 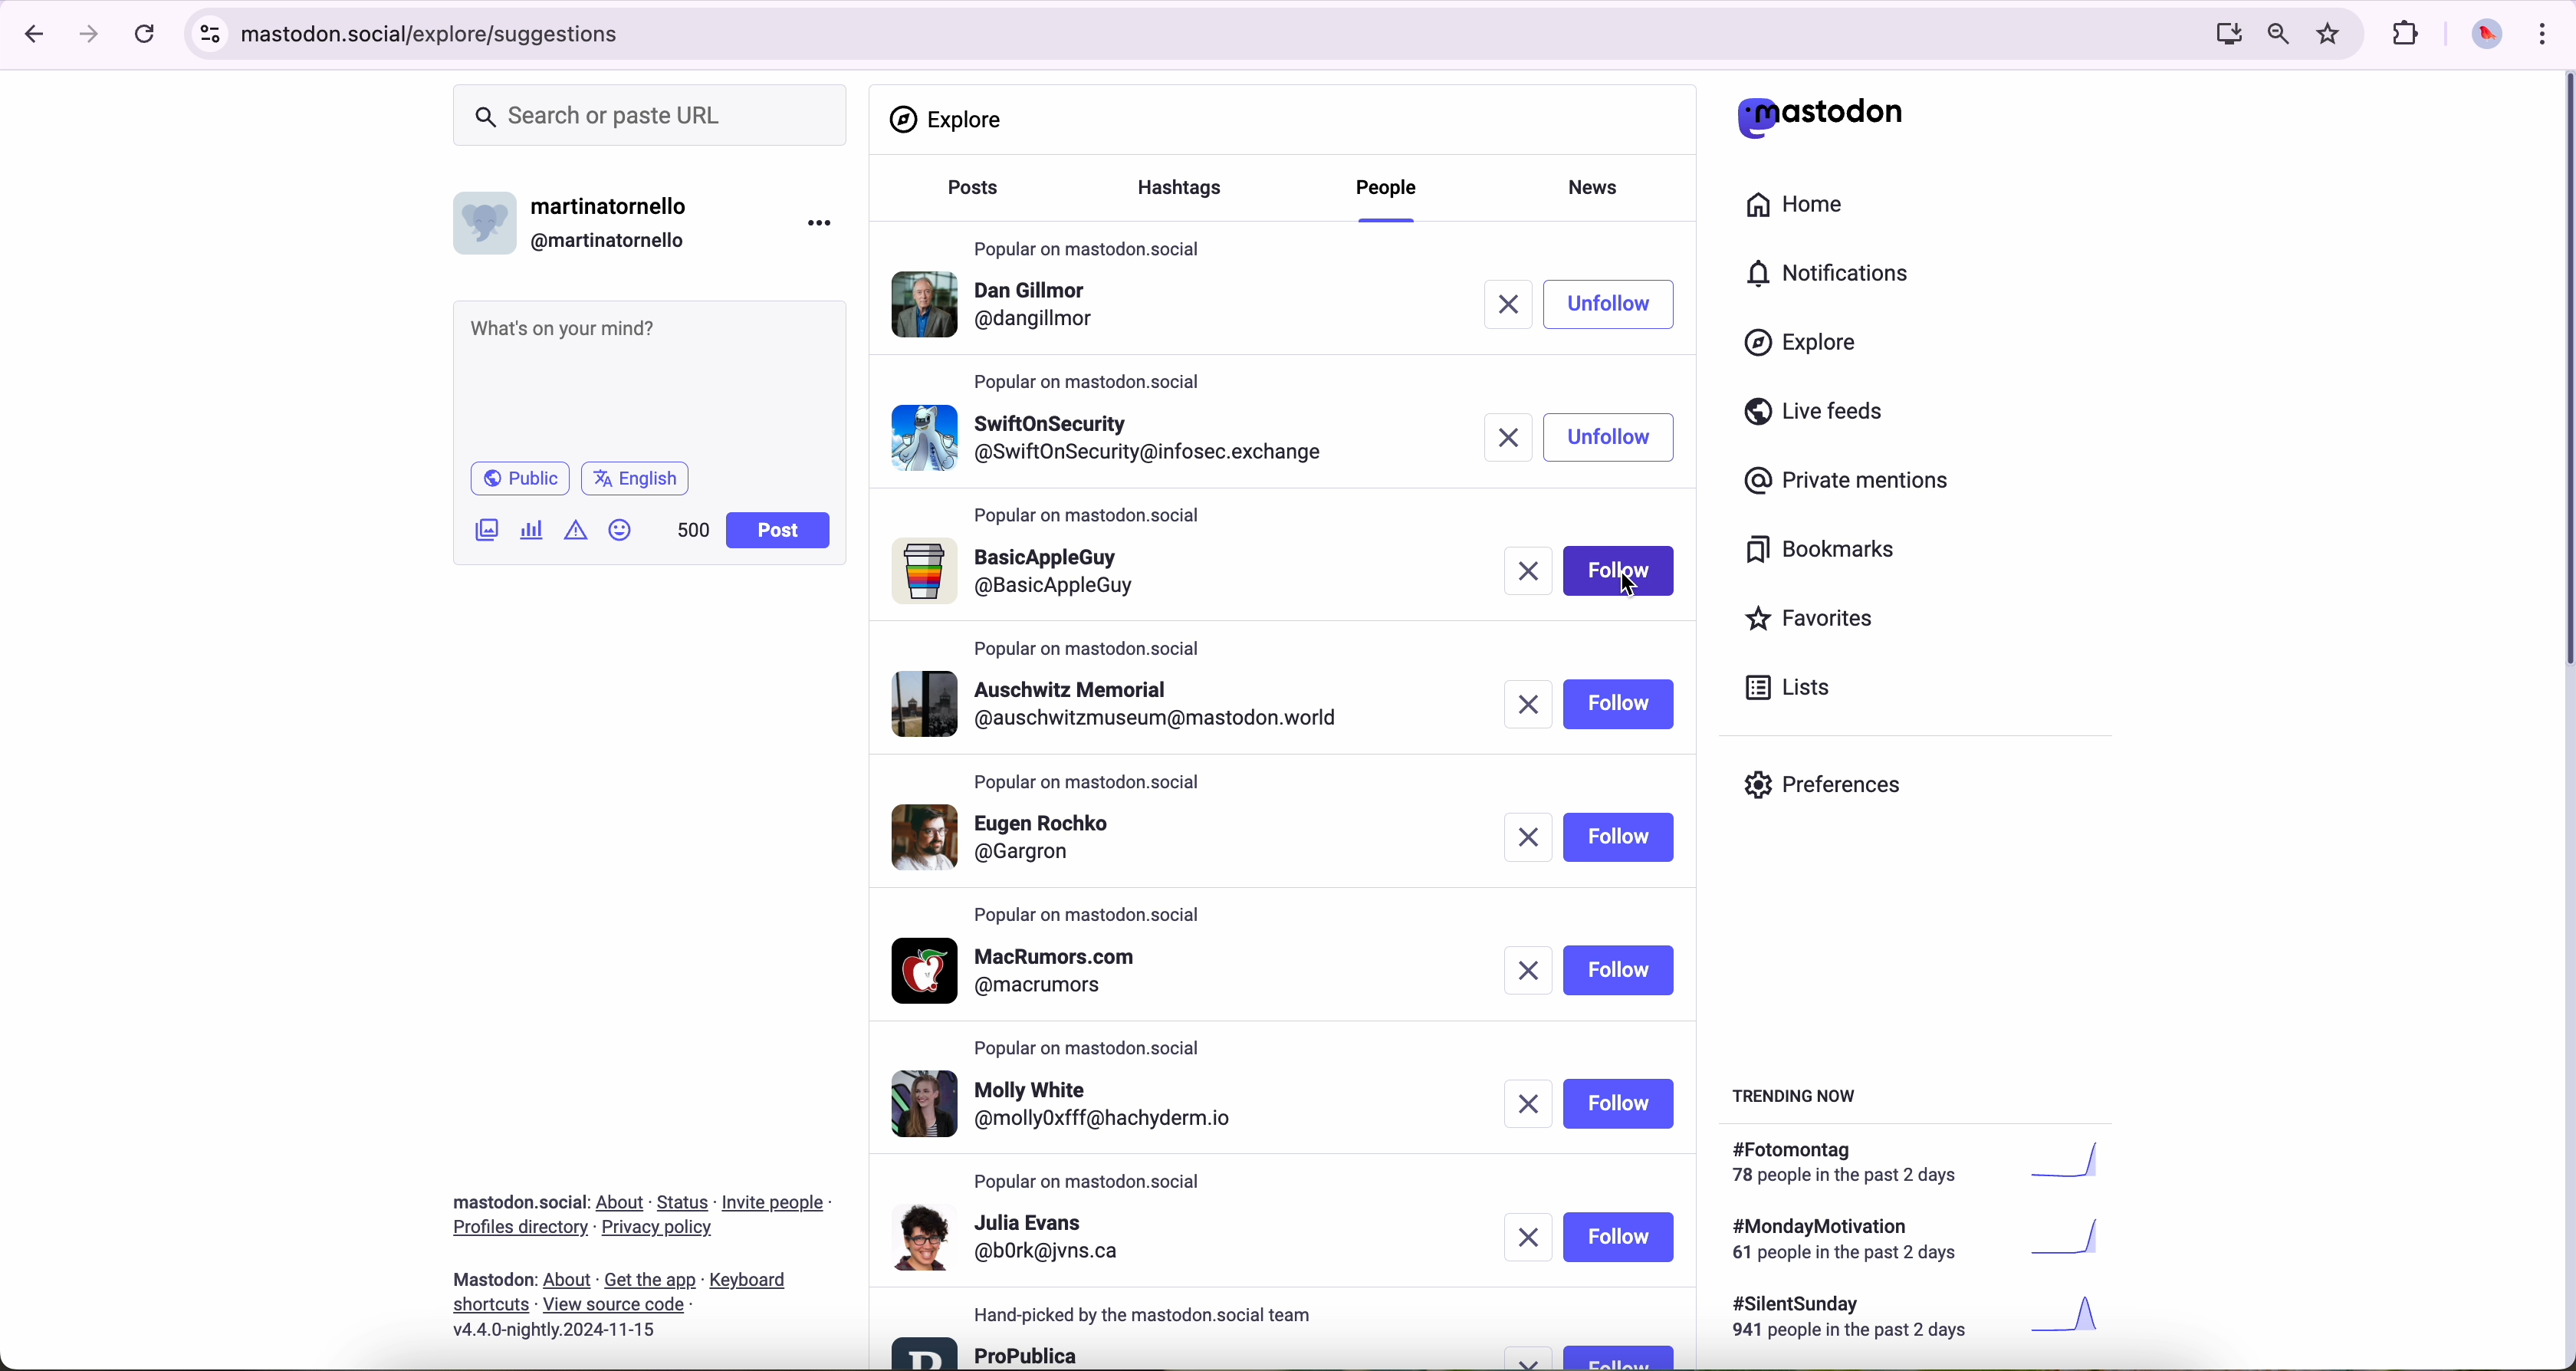 What do you see at coordinates (692, 529) in the screenshot?
I see `500 characters` at bounding box center [692, 529].